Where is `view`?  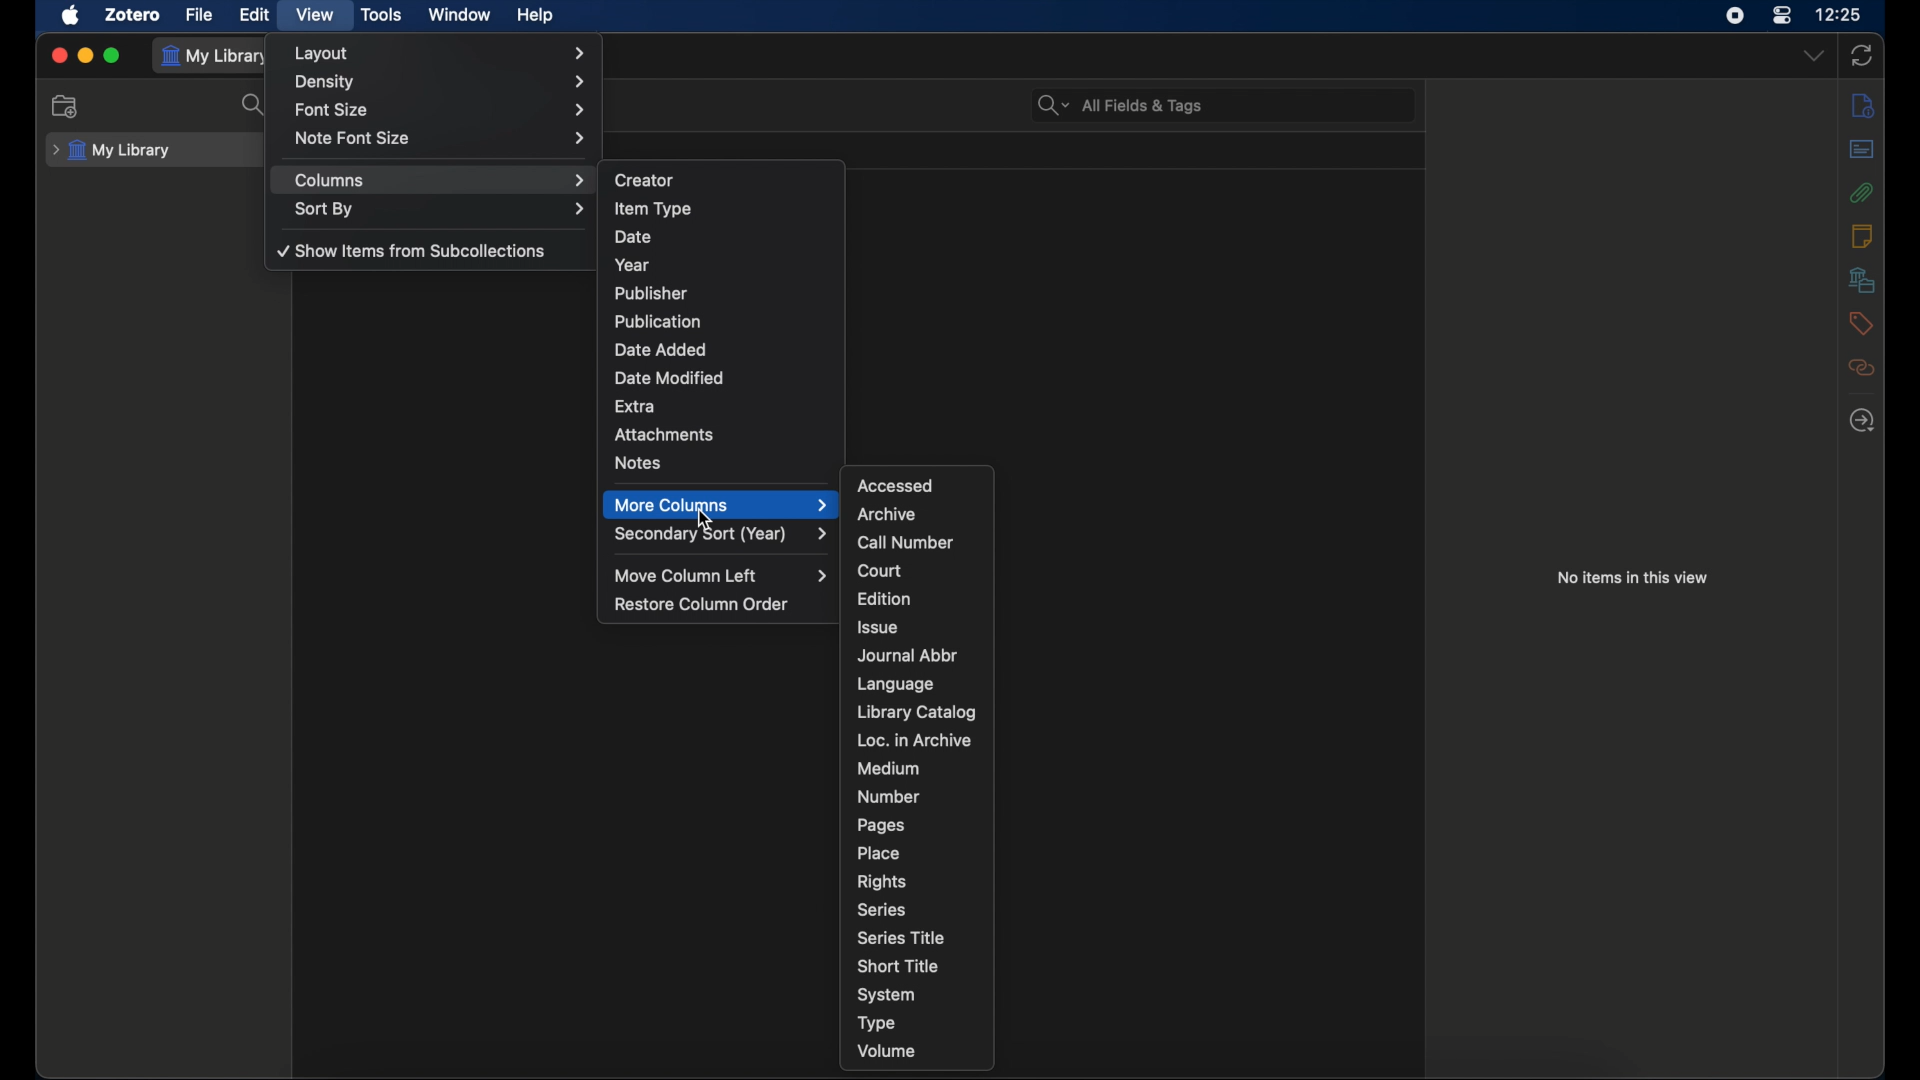
view is located at coordinates (314, 15).